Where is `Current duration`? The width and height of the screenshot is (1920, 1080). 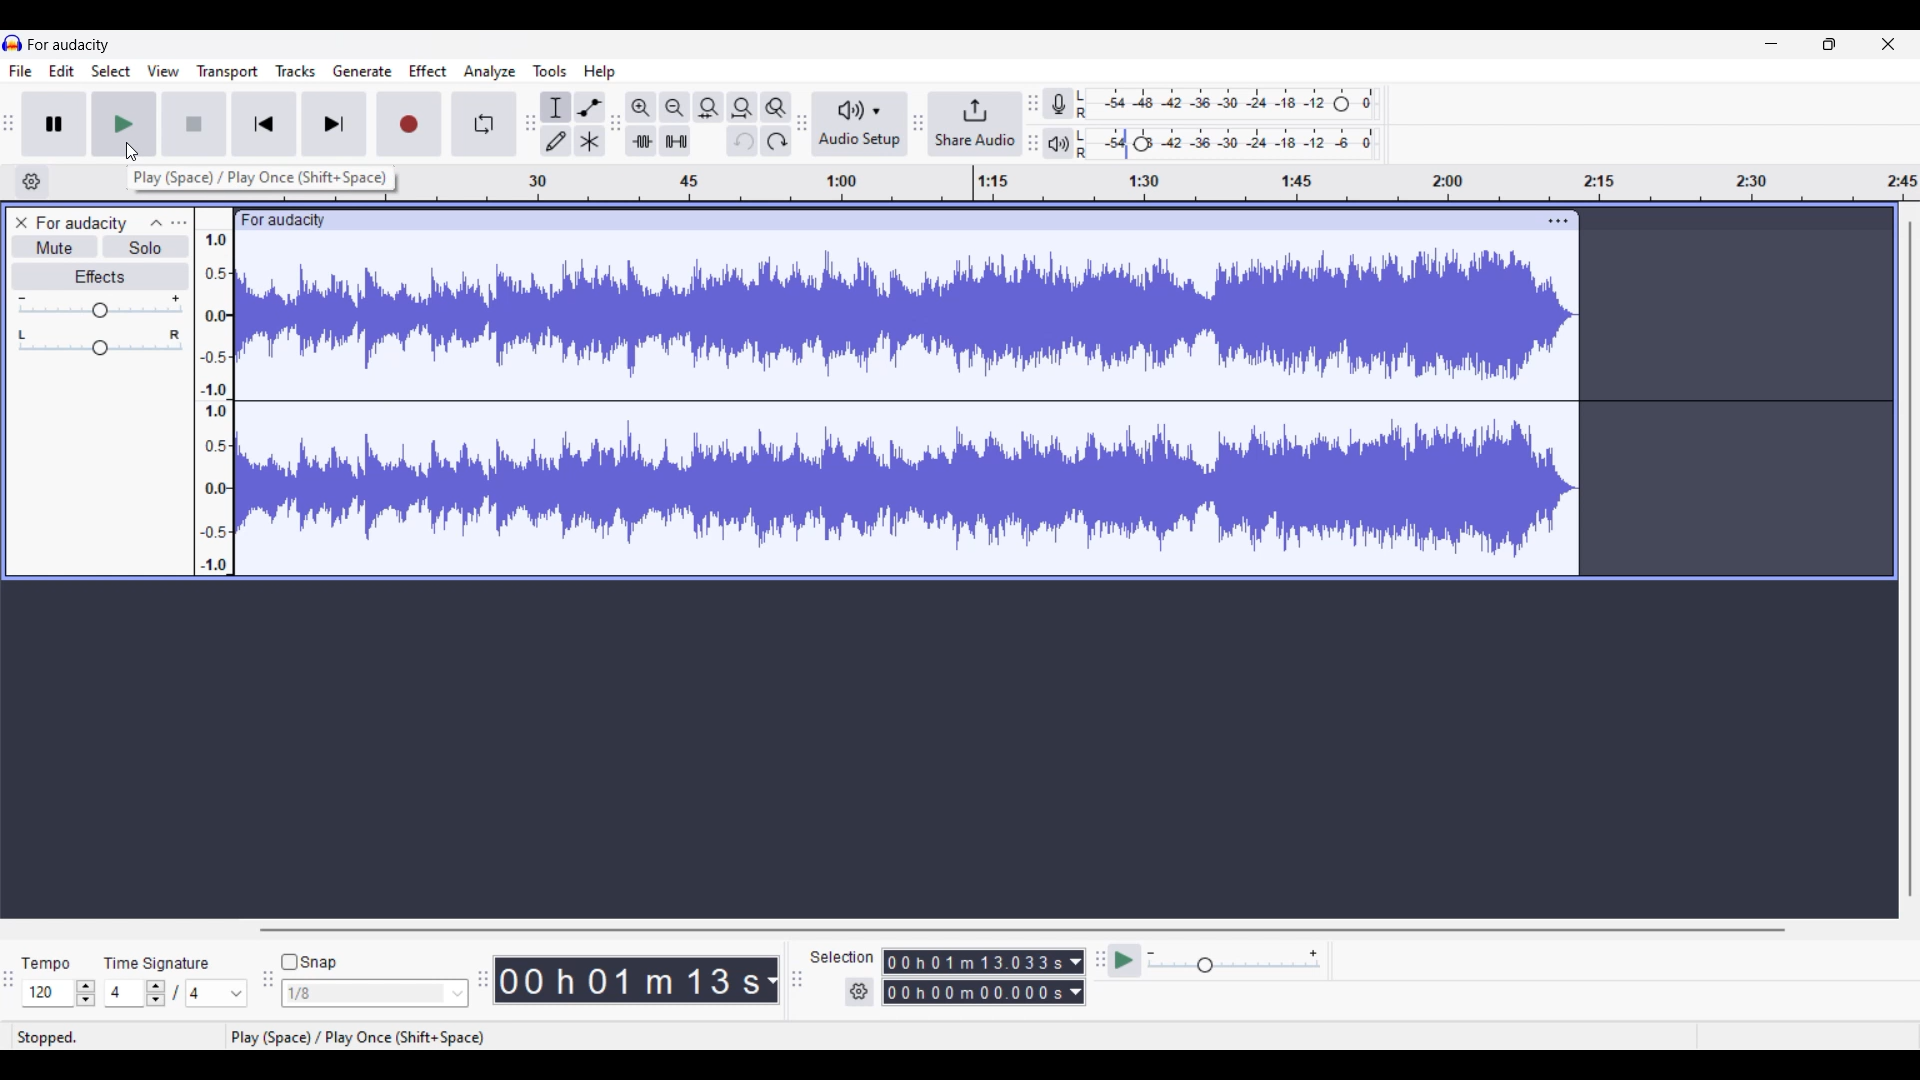
Current duration is located at coordinates (627, 980).